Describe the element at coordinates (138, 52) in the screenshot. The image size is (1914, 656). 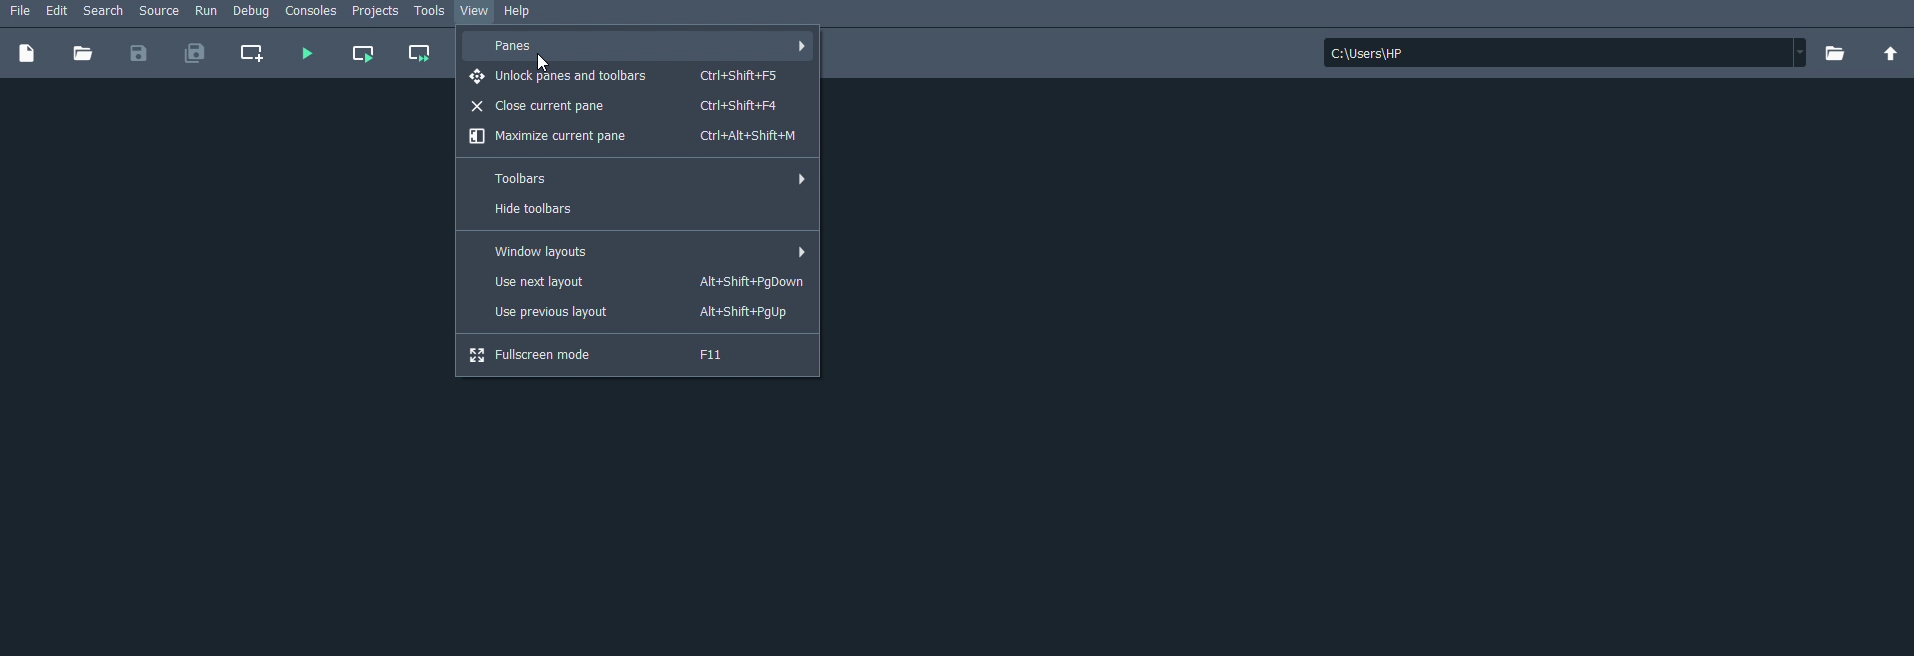
I see `Save file` at that location.